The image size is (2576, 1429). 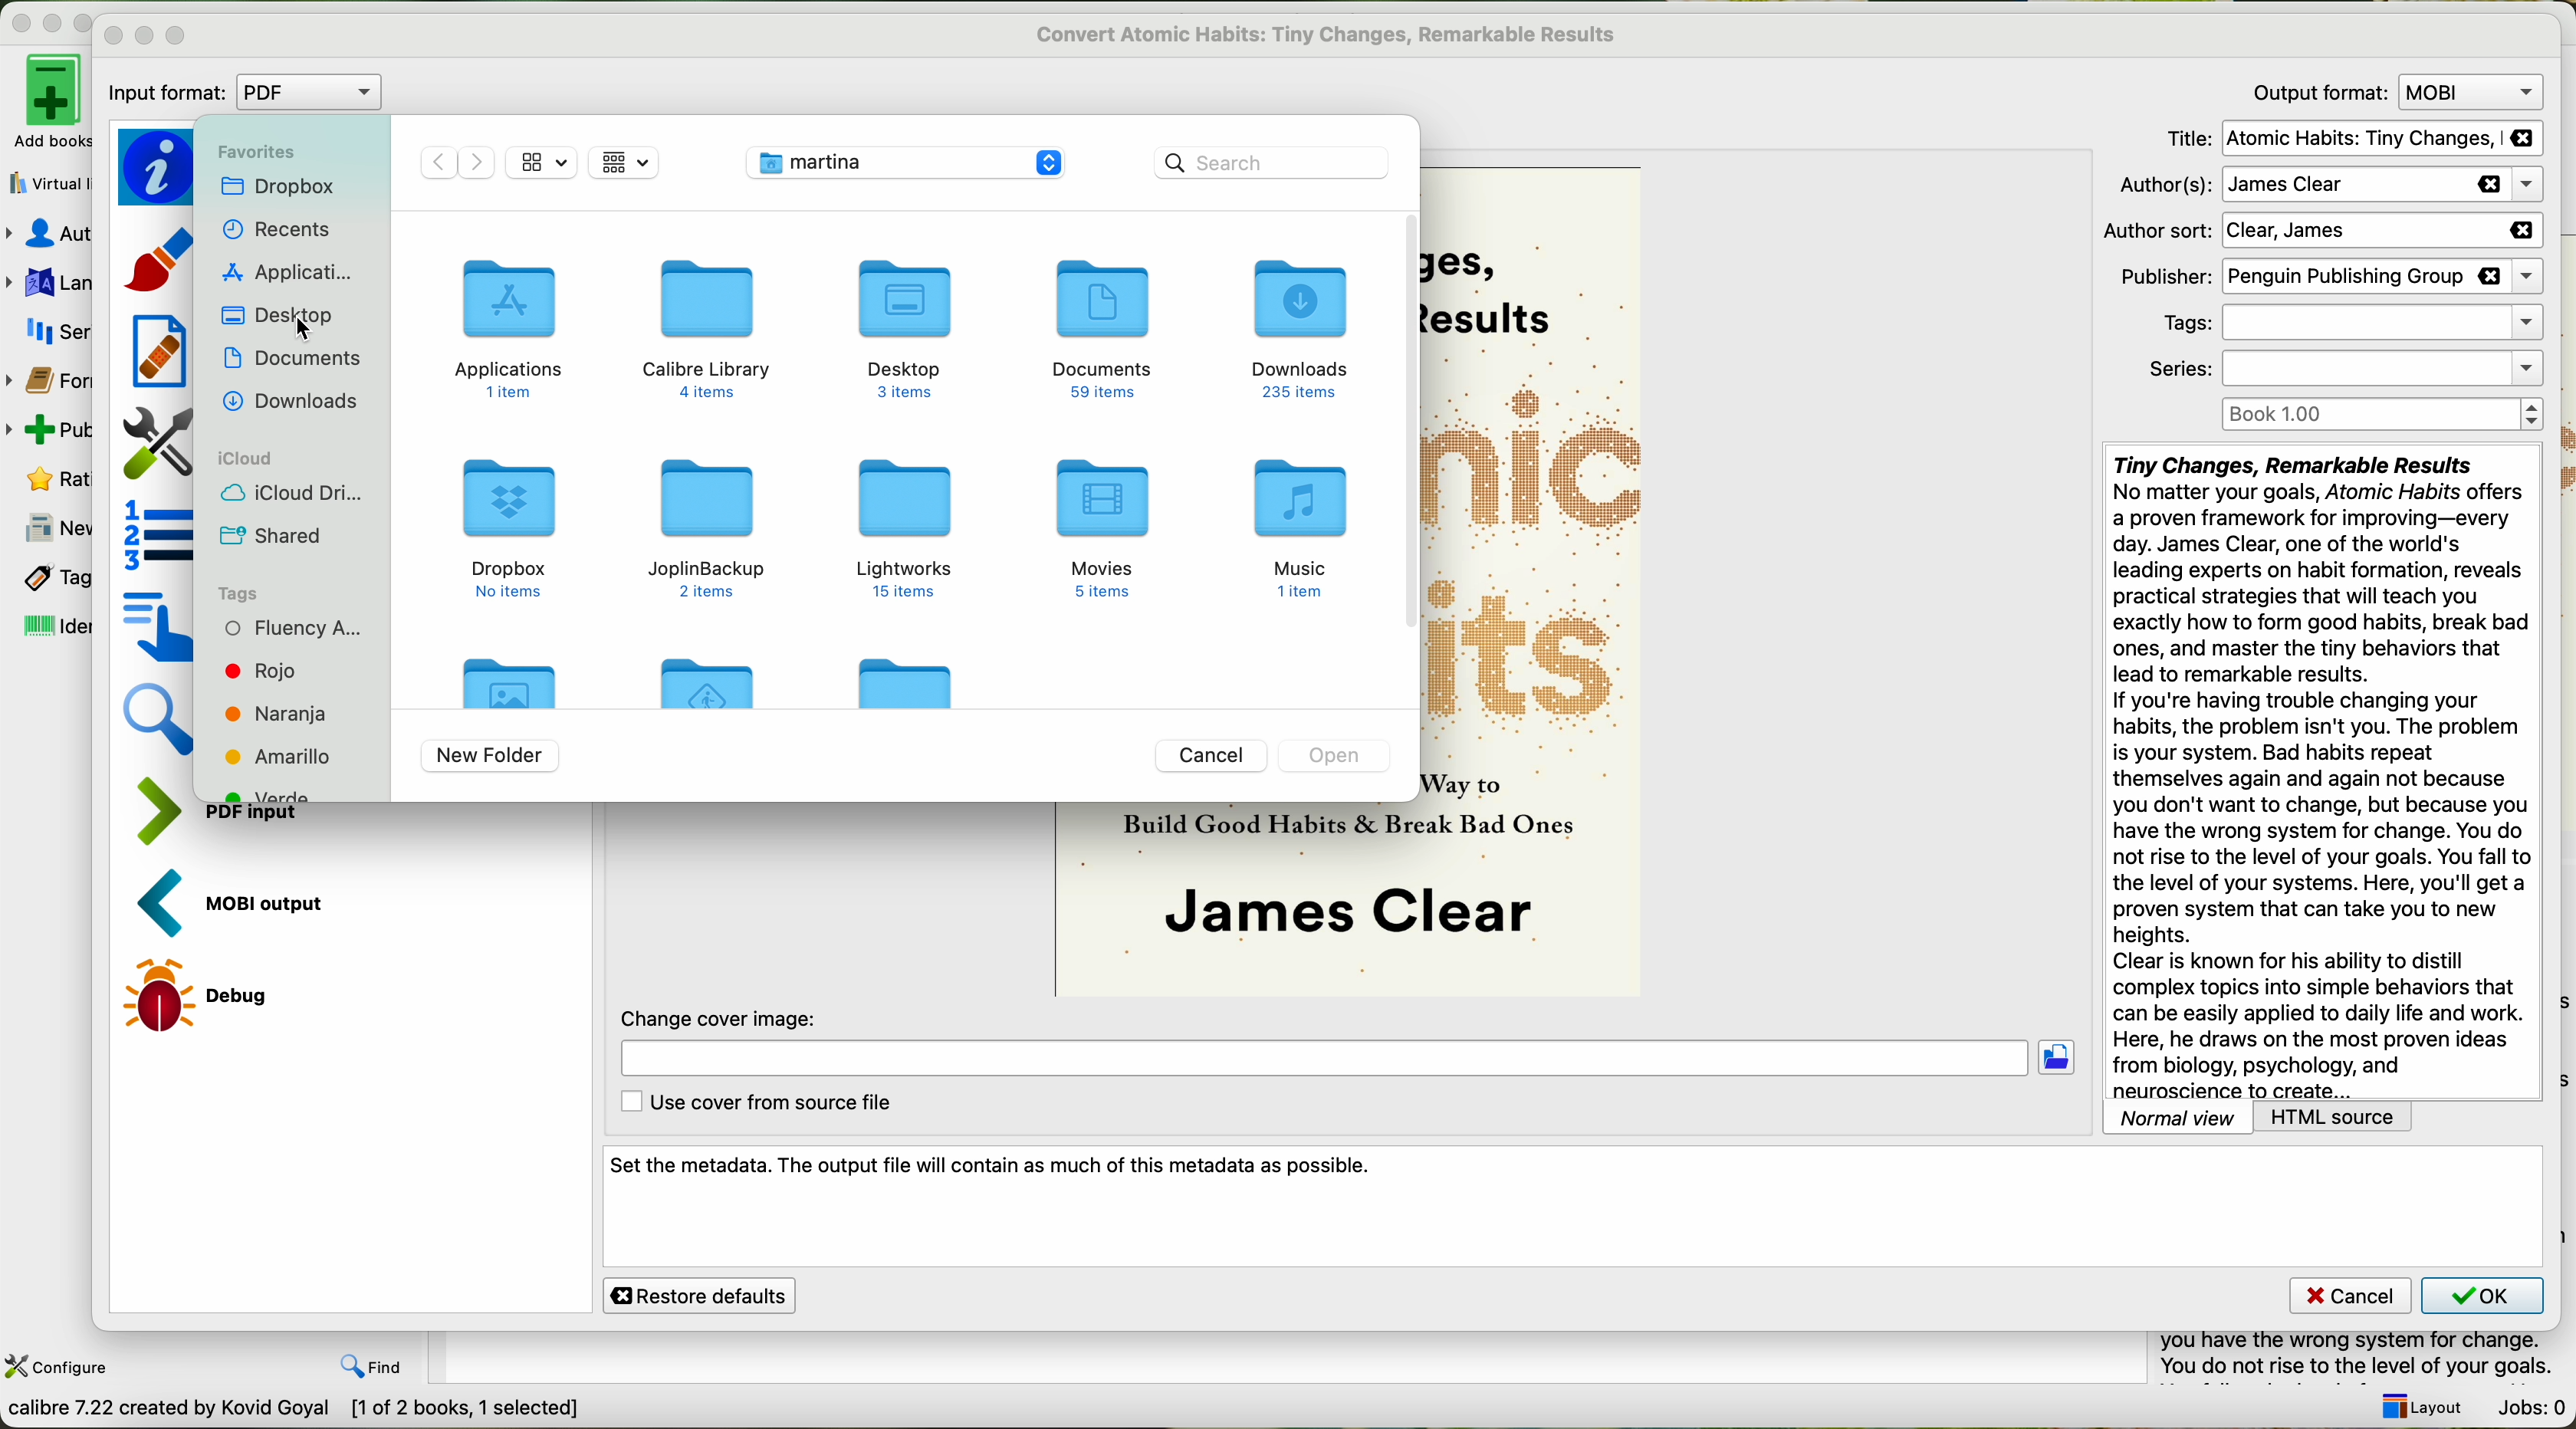 I want to click on layout, so click(x=2416, y=1406).